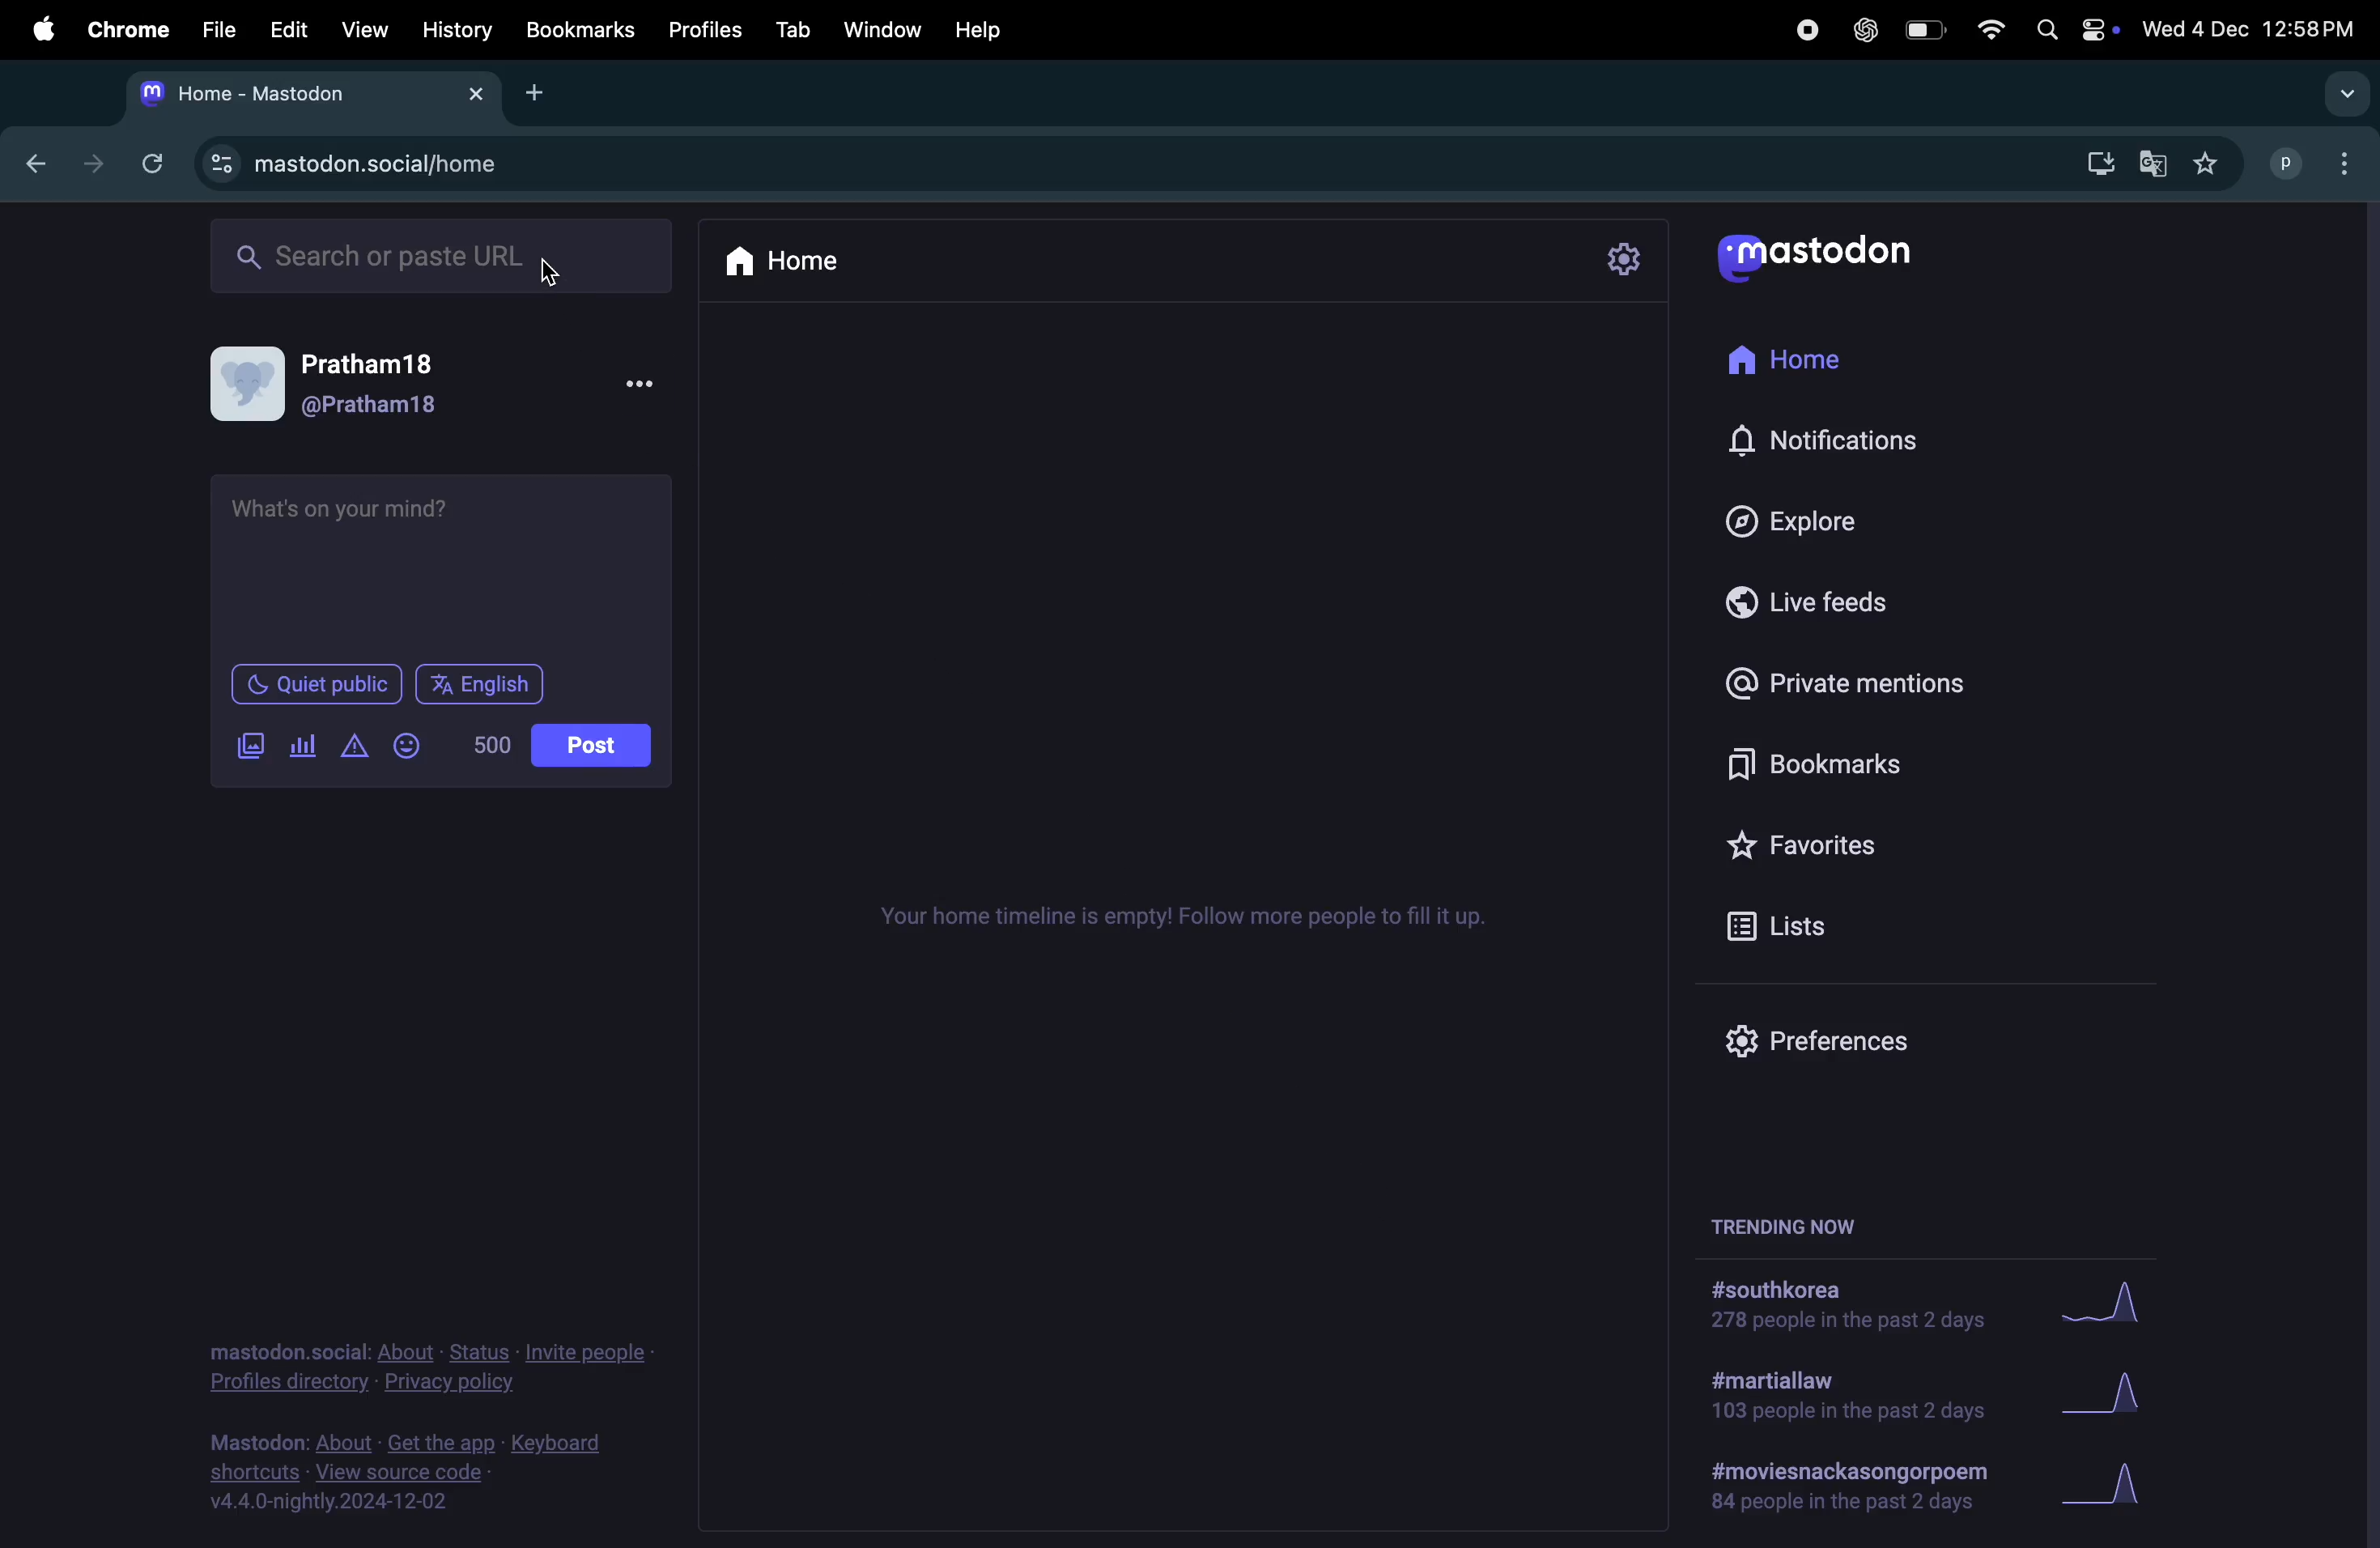  Describe the element at coordinates (291, 25) in the screenshot. I see `Edit` at that location.